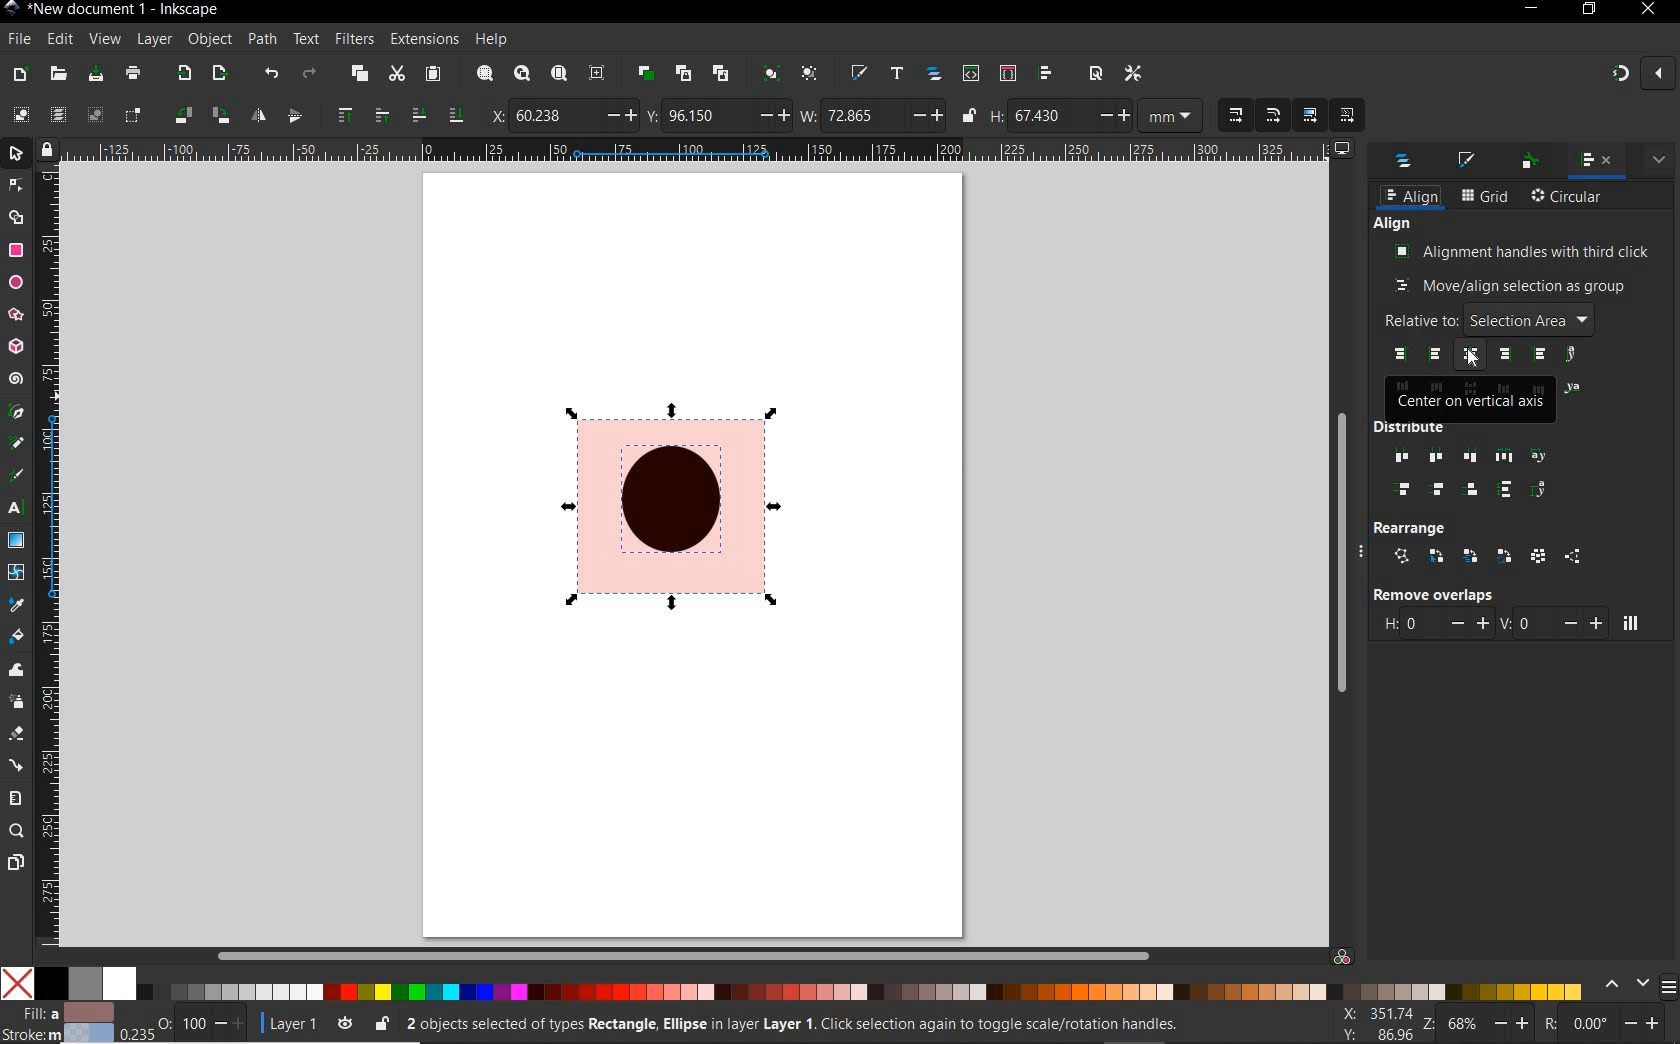 The height and width of the screenshot is (1044, 1680). What do you see at coordinates (1530, 162) in the screenshot?
I see `object properties` at bounding box center [1530, 162].